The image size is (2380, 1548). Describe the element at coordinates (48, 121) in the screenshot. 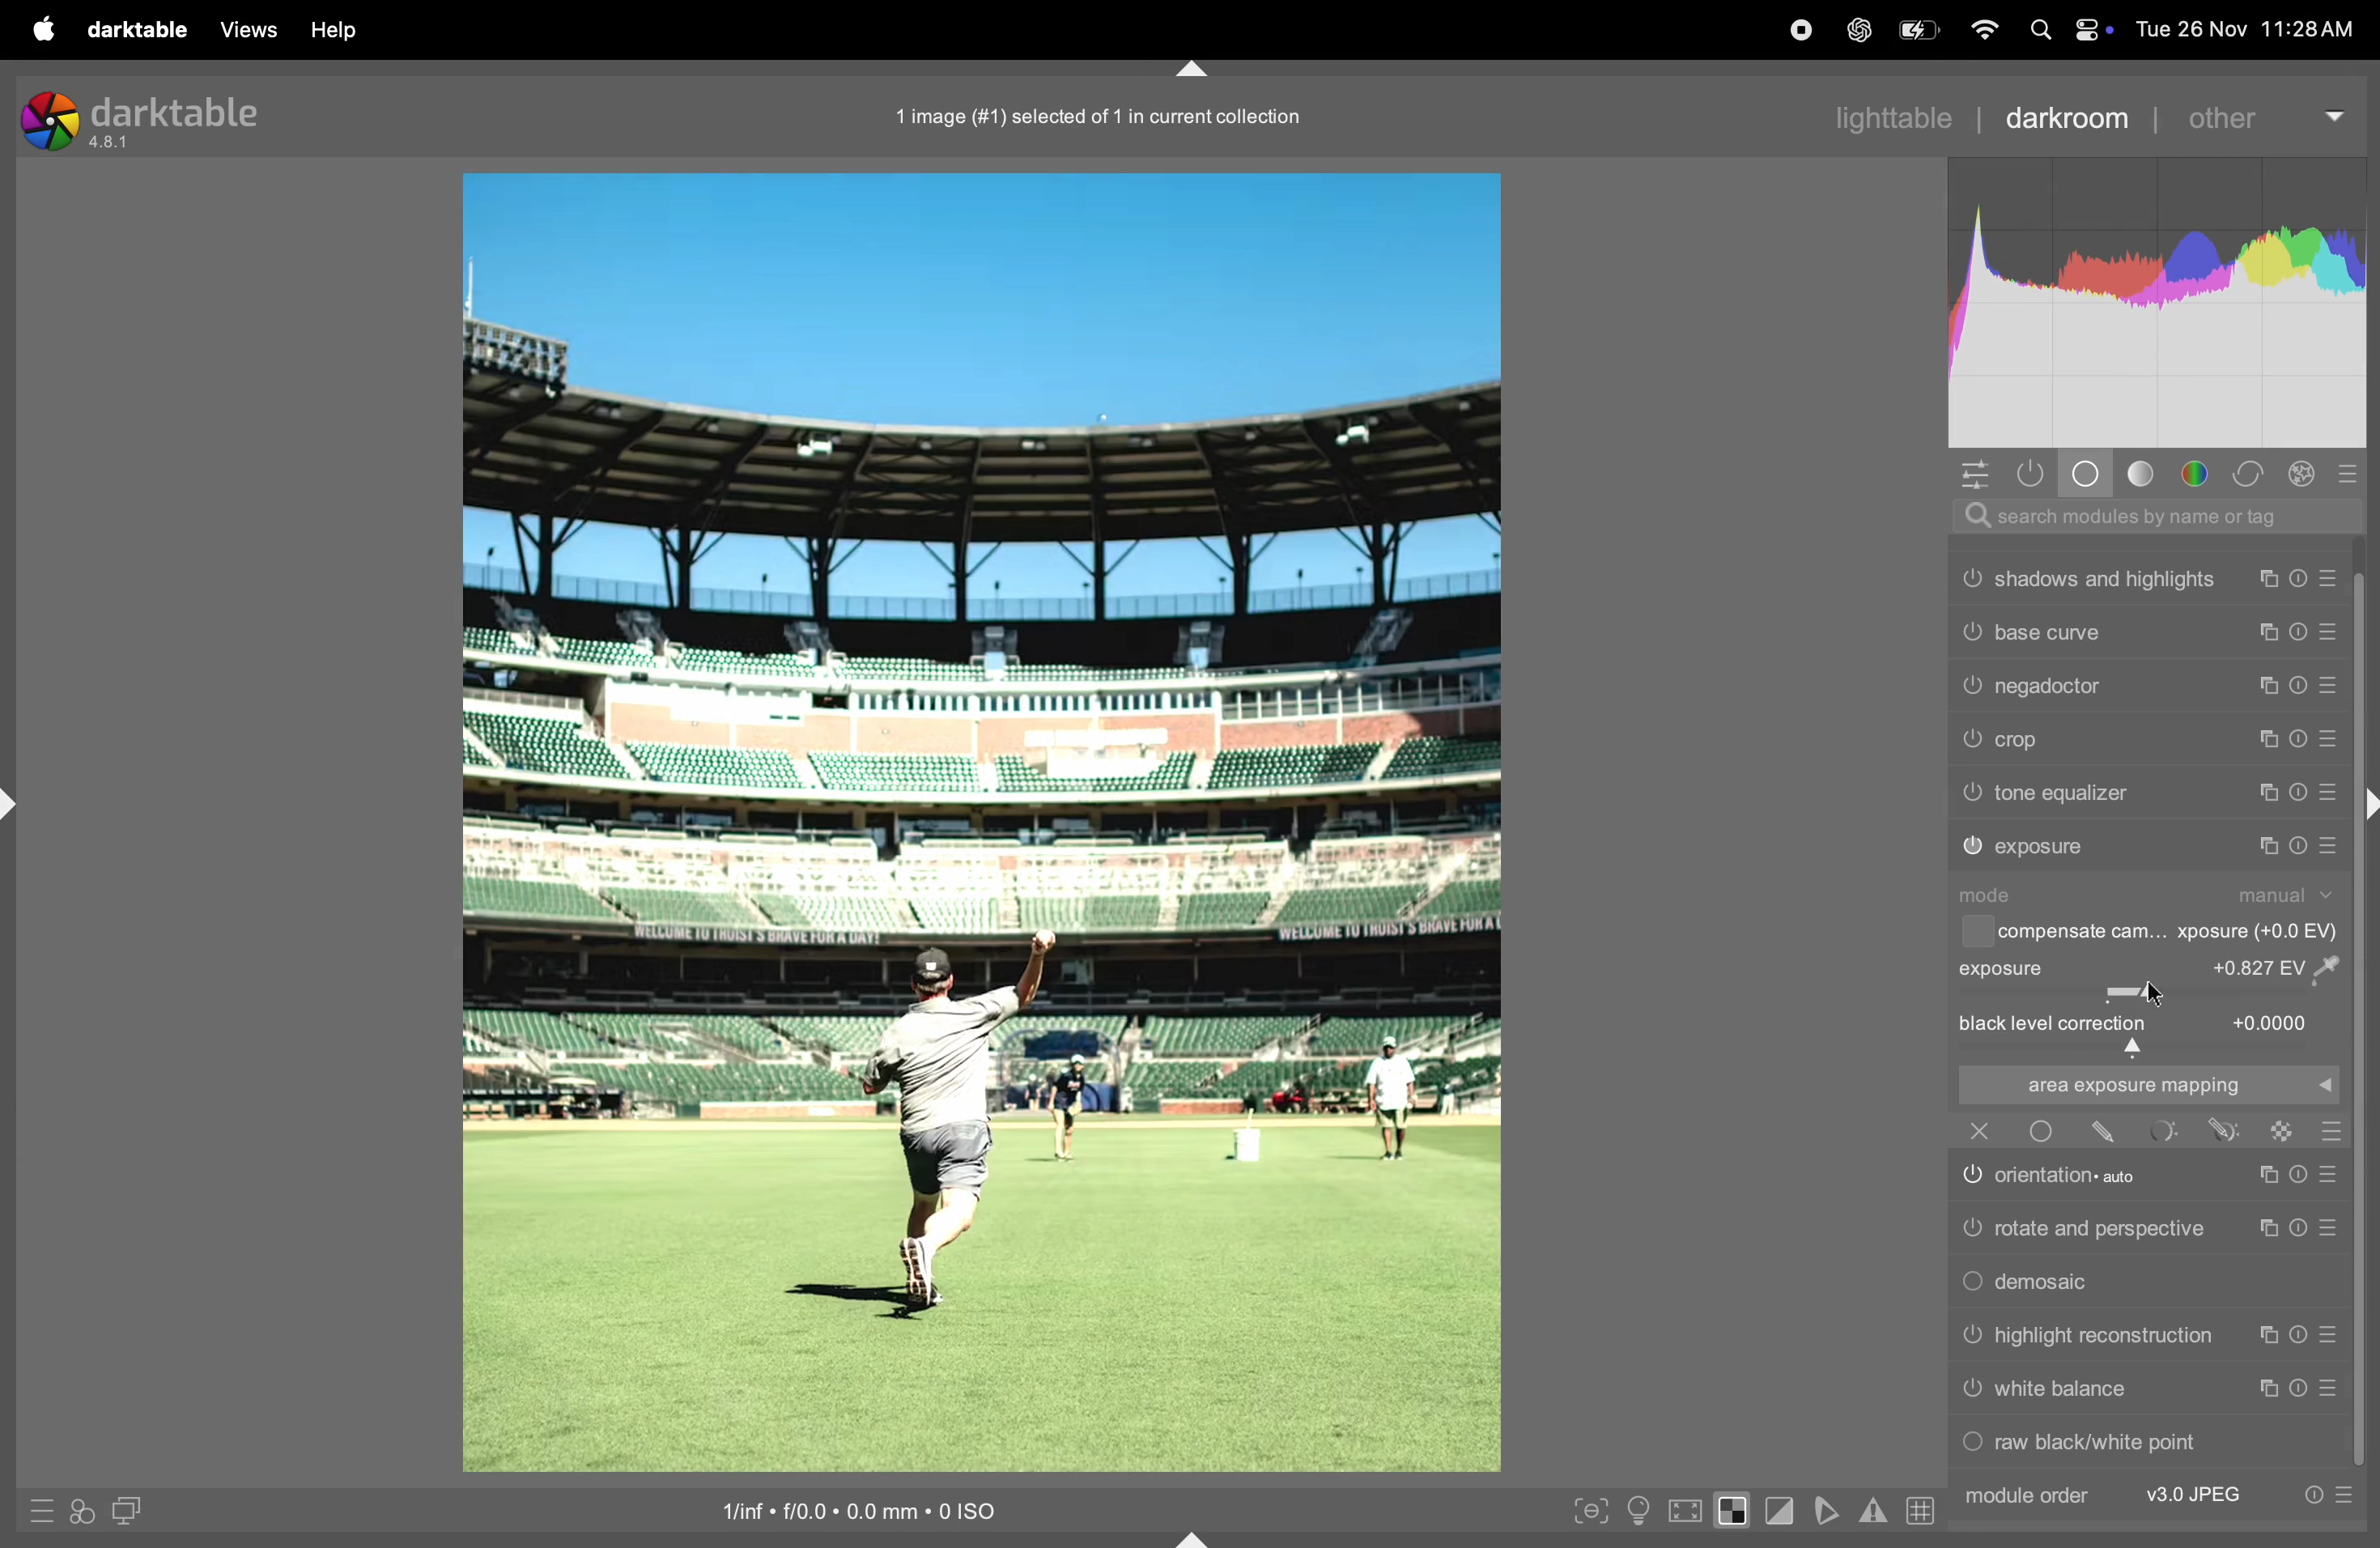

I see `logo` at that location.